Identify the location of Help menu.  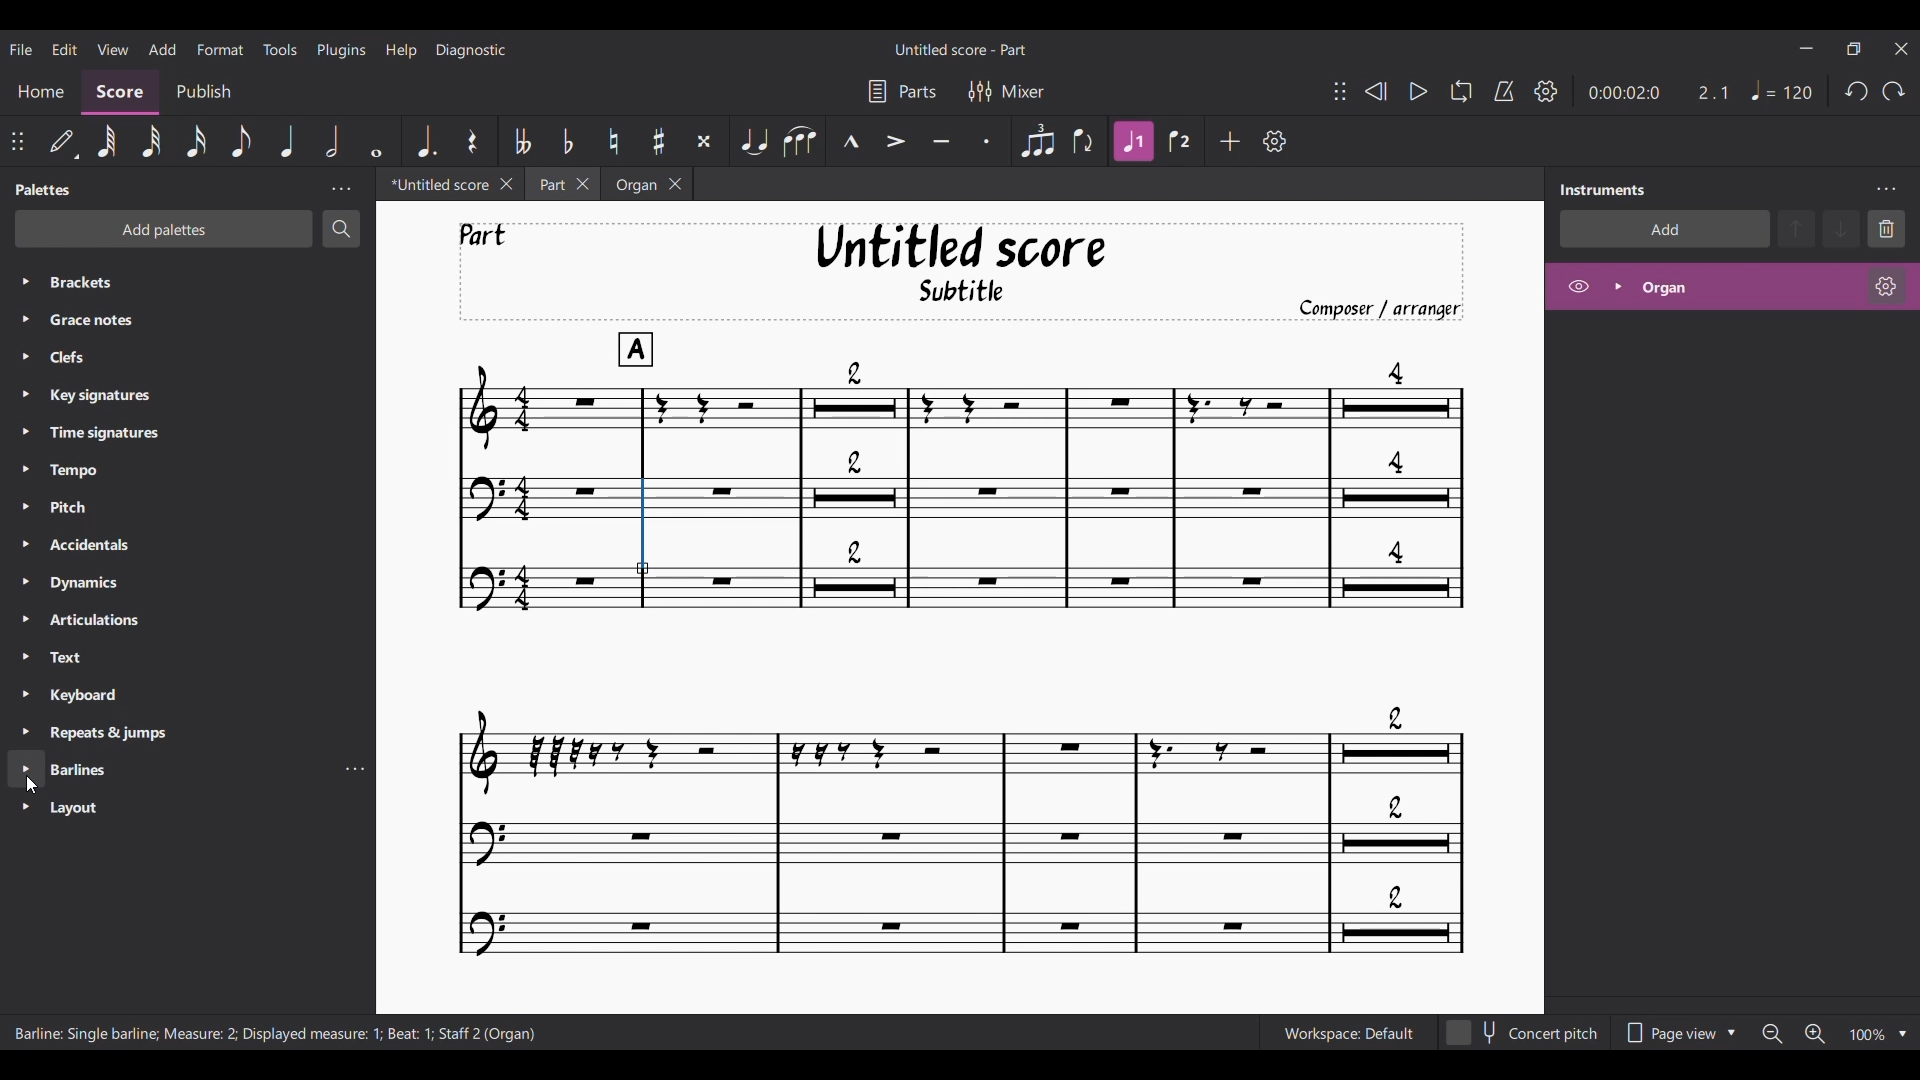
(401, 50).